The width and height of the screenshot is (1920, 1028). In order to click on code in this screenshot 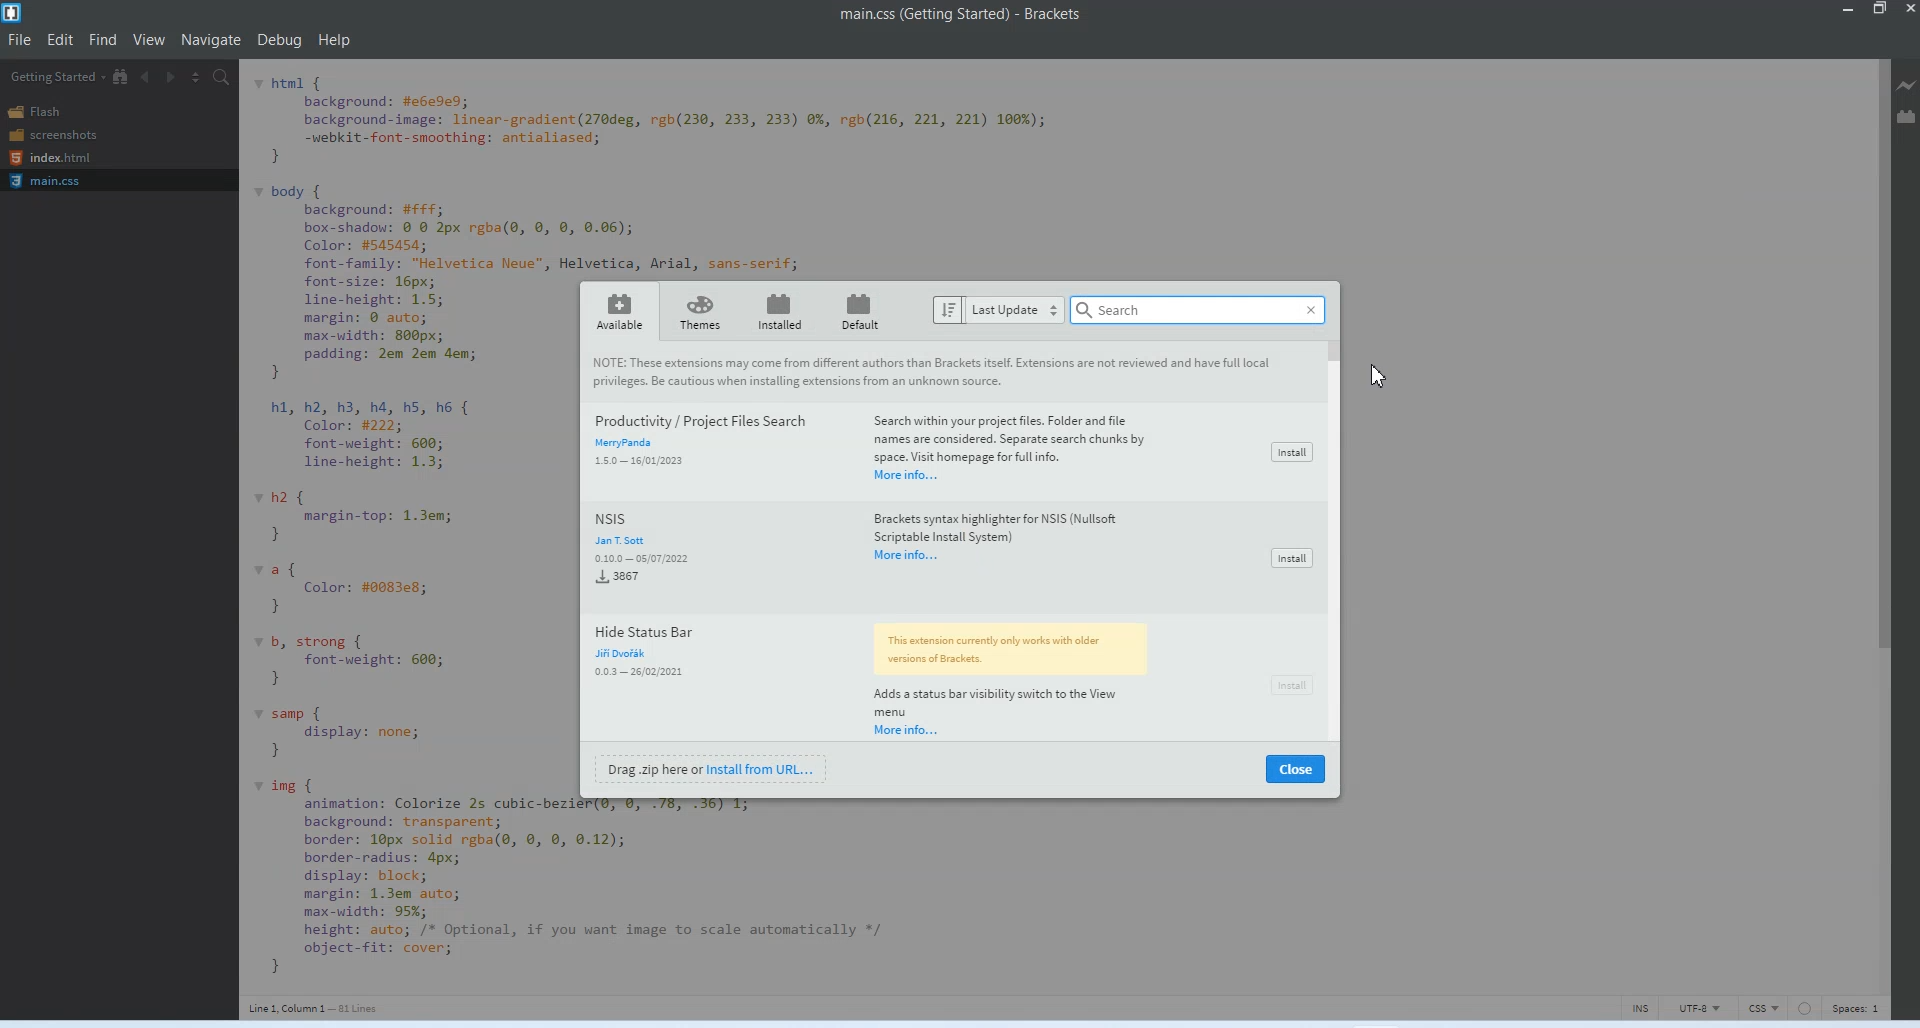, I will do `click(630, 886)`.